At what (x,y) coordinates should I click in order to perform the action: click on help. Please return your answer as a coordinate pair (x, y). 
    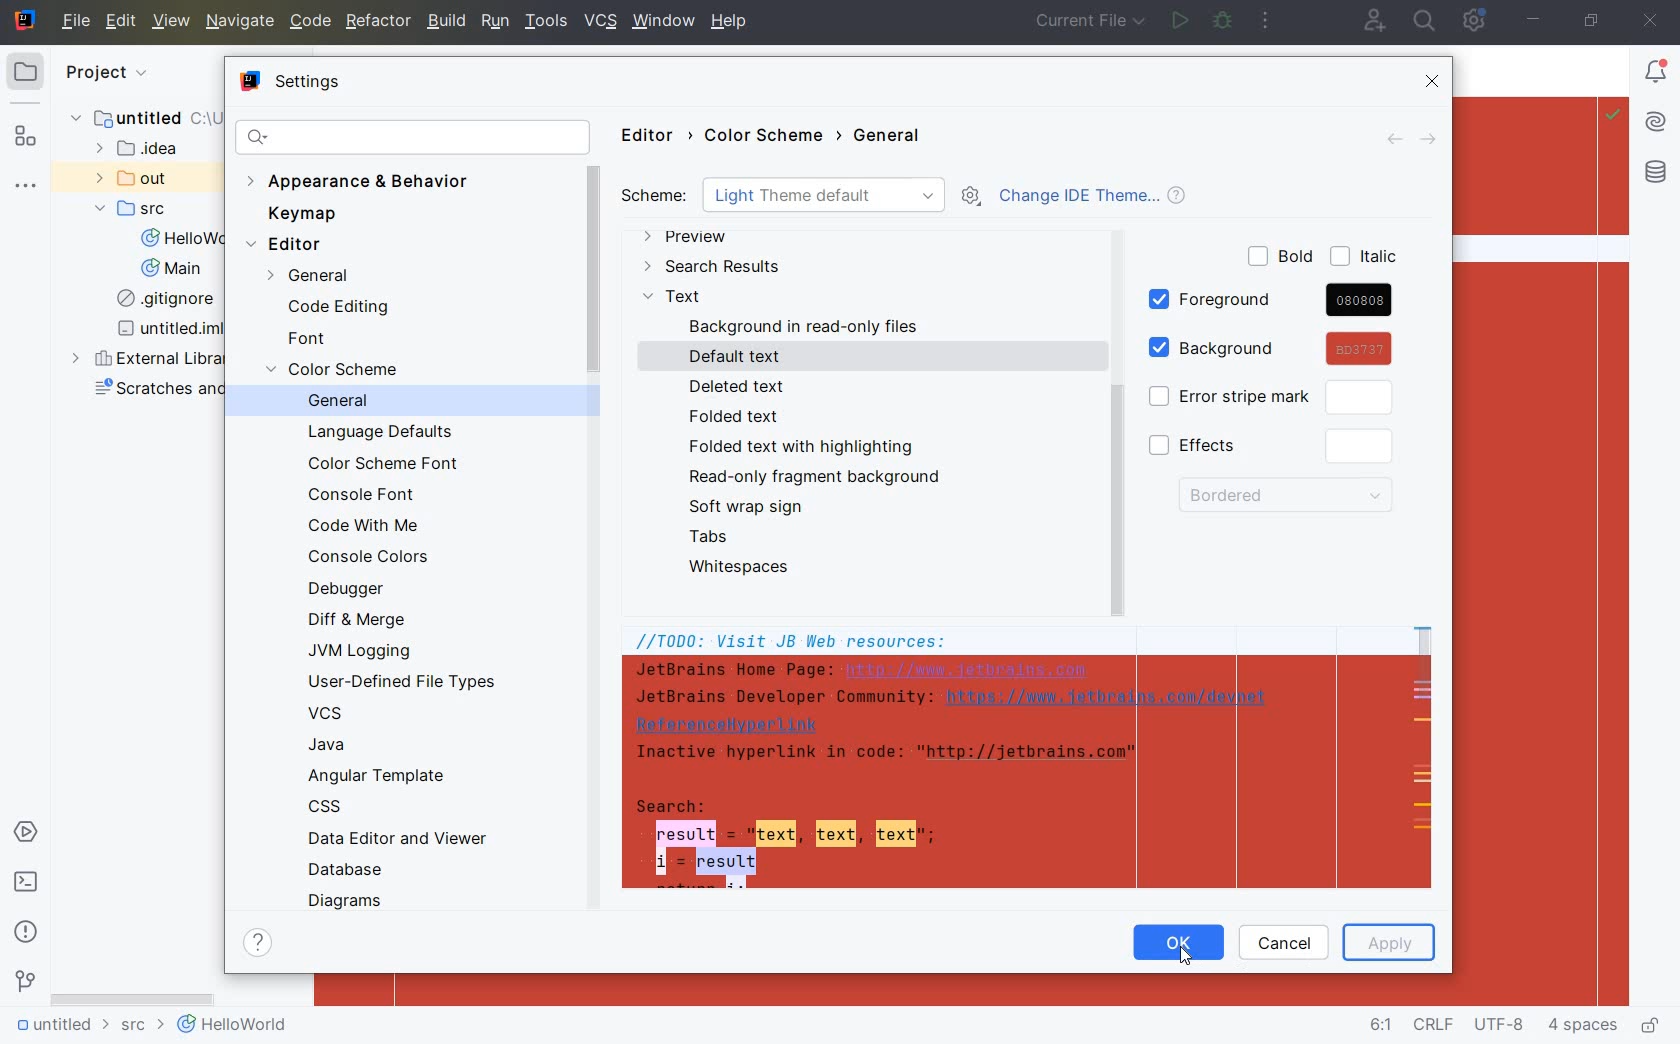
    Looking at the image, I should click on (733, 23).